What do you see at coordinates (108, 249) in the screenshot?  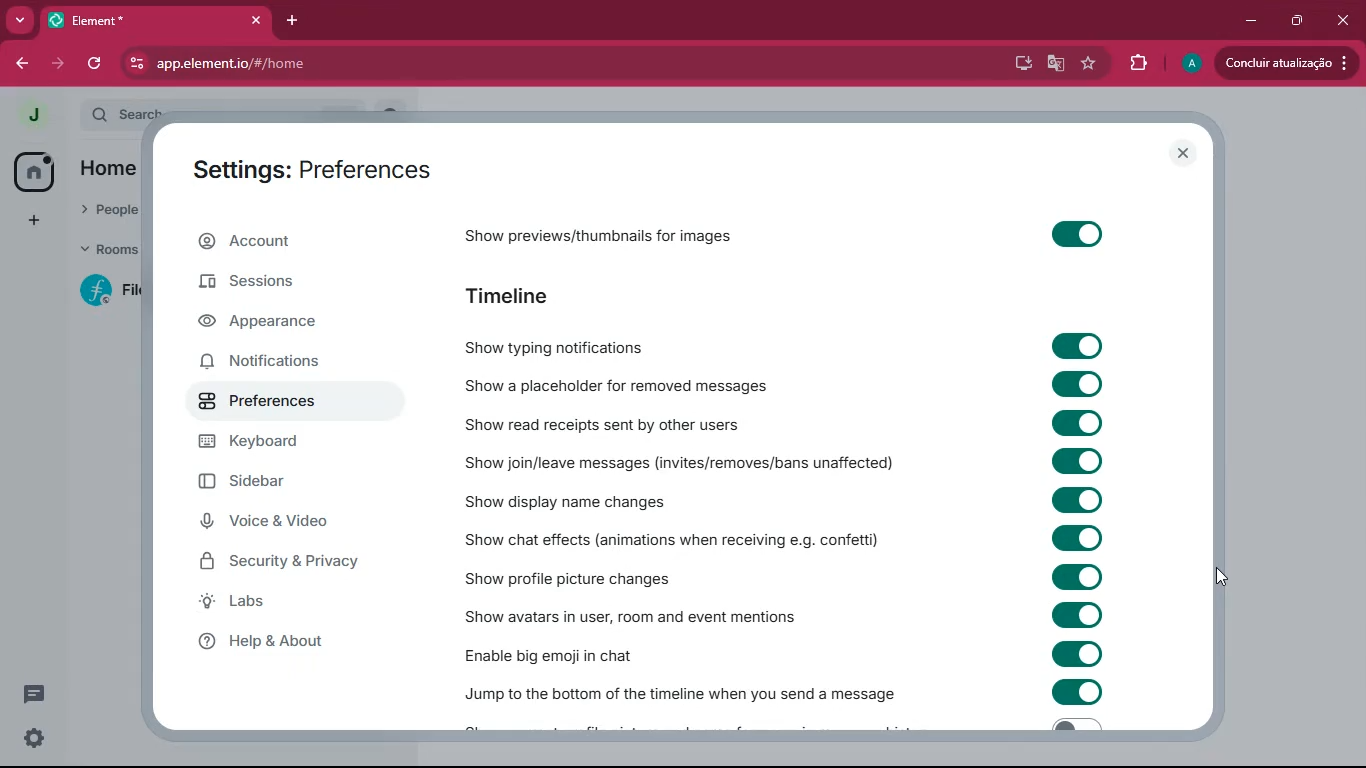 I see `rooms` at bounding box center [108, 249].